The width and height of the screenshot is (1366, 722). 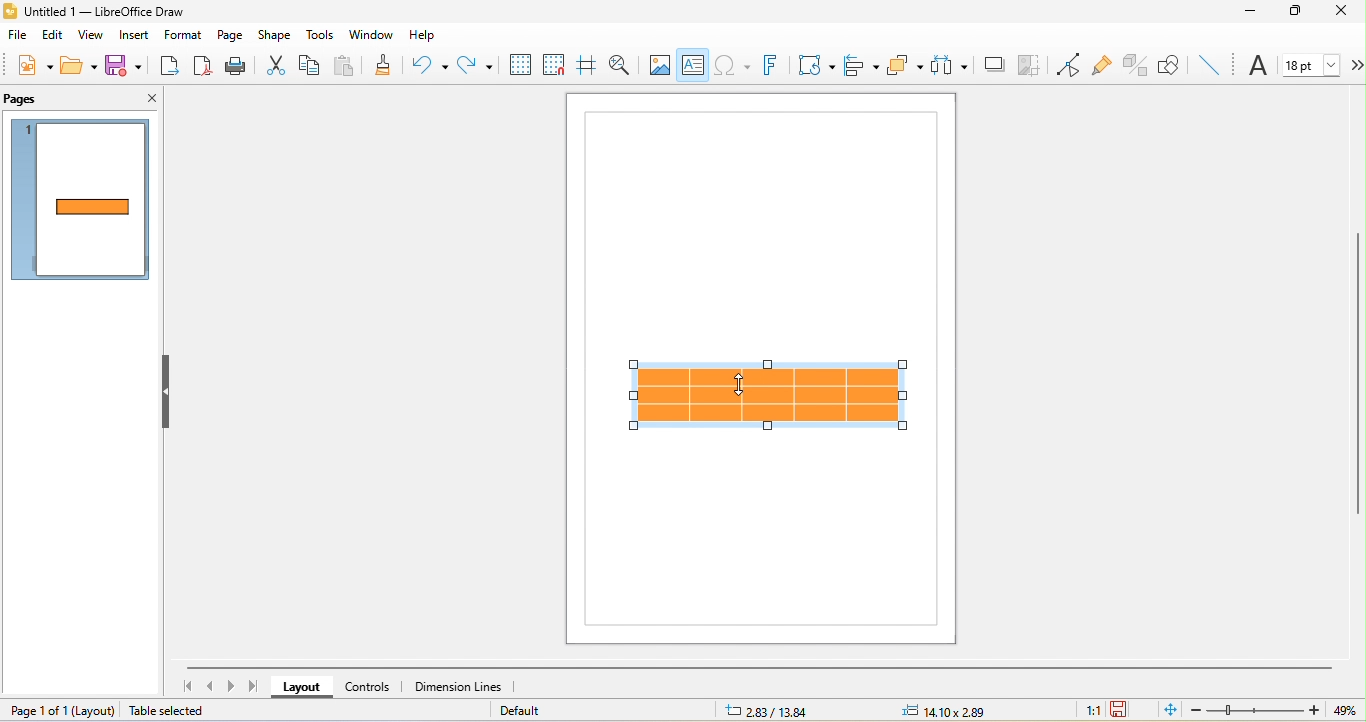 What do you see at coordinates (1258, 67) in the screenshot?
I see `font` at bounding box center [1258, 67].